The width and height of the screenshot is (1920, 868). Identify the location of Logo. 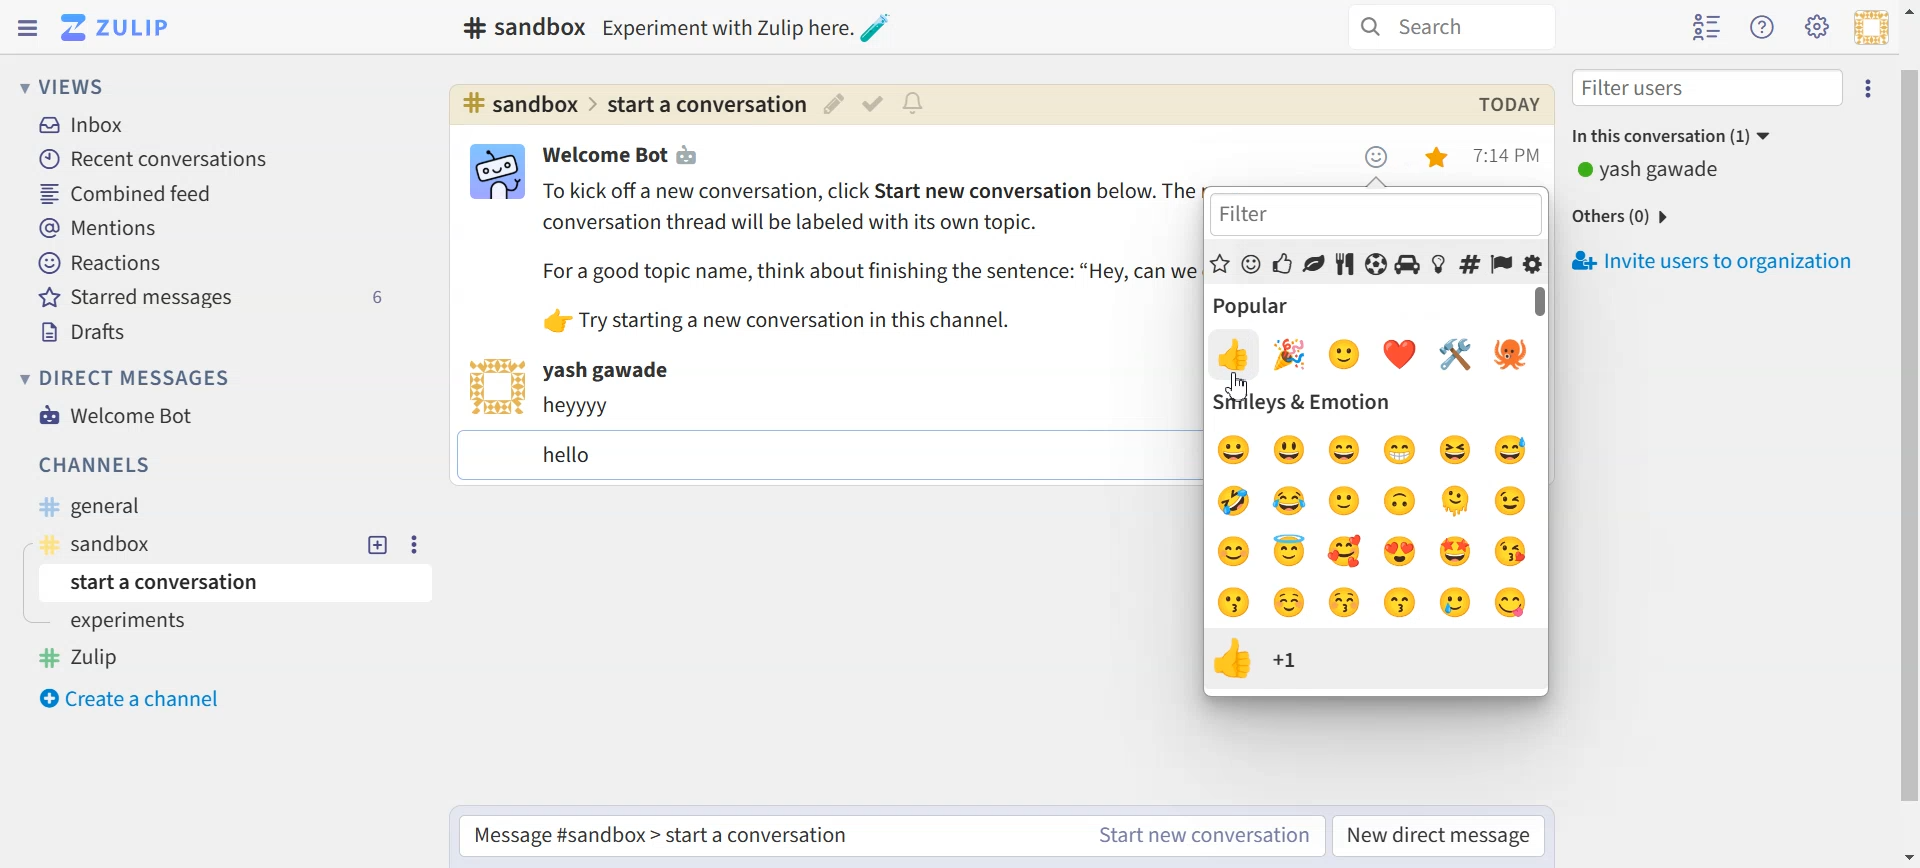
(114, 27).